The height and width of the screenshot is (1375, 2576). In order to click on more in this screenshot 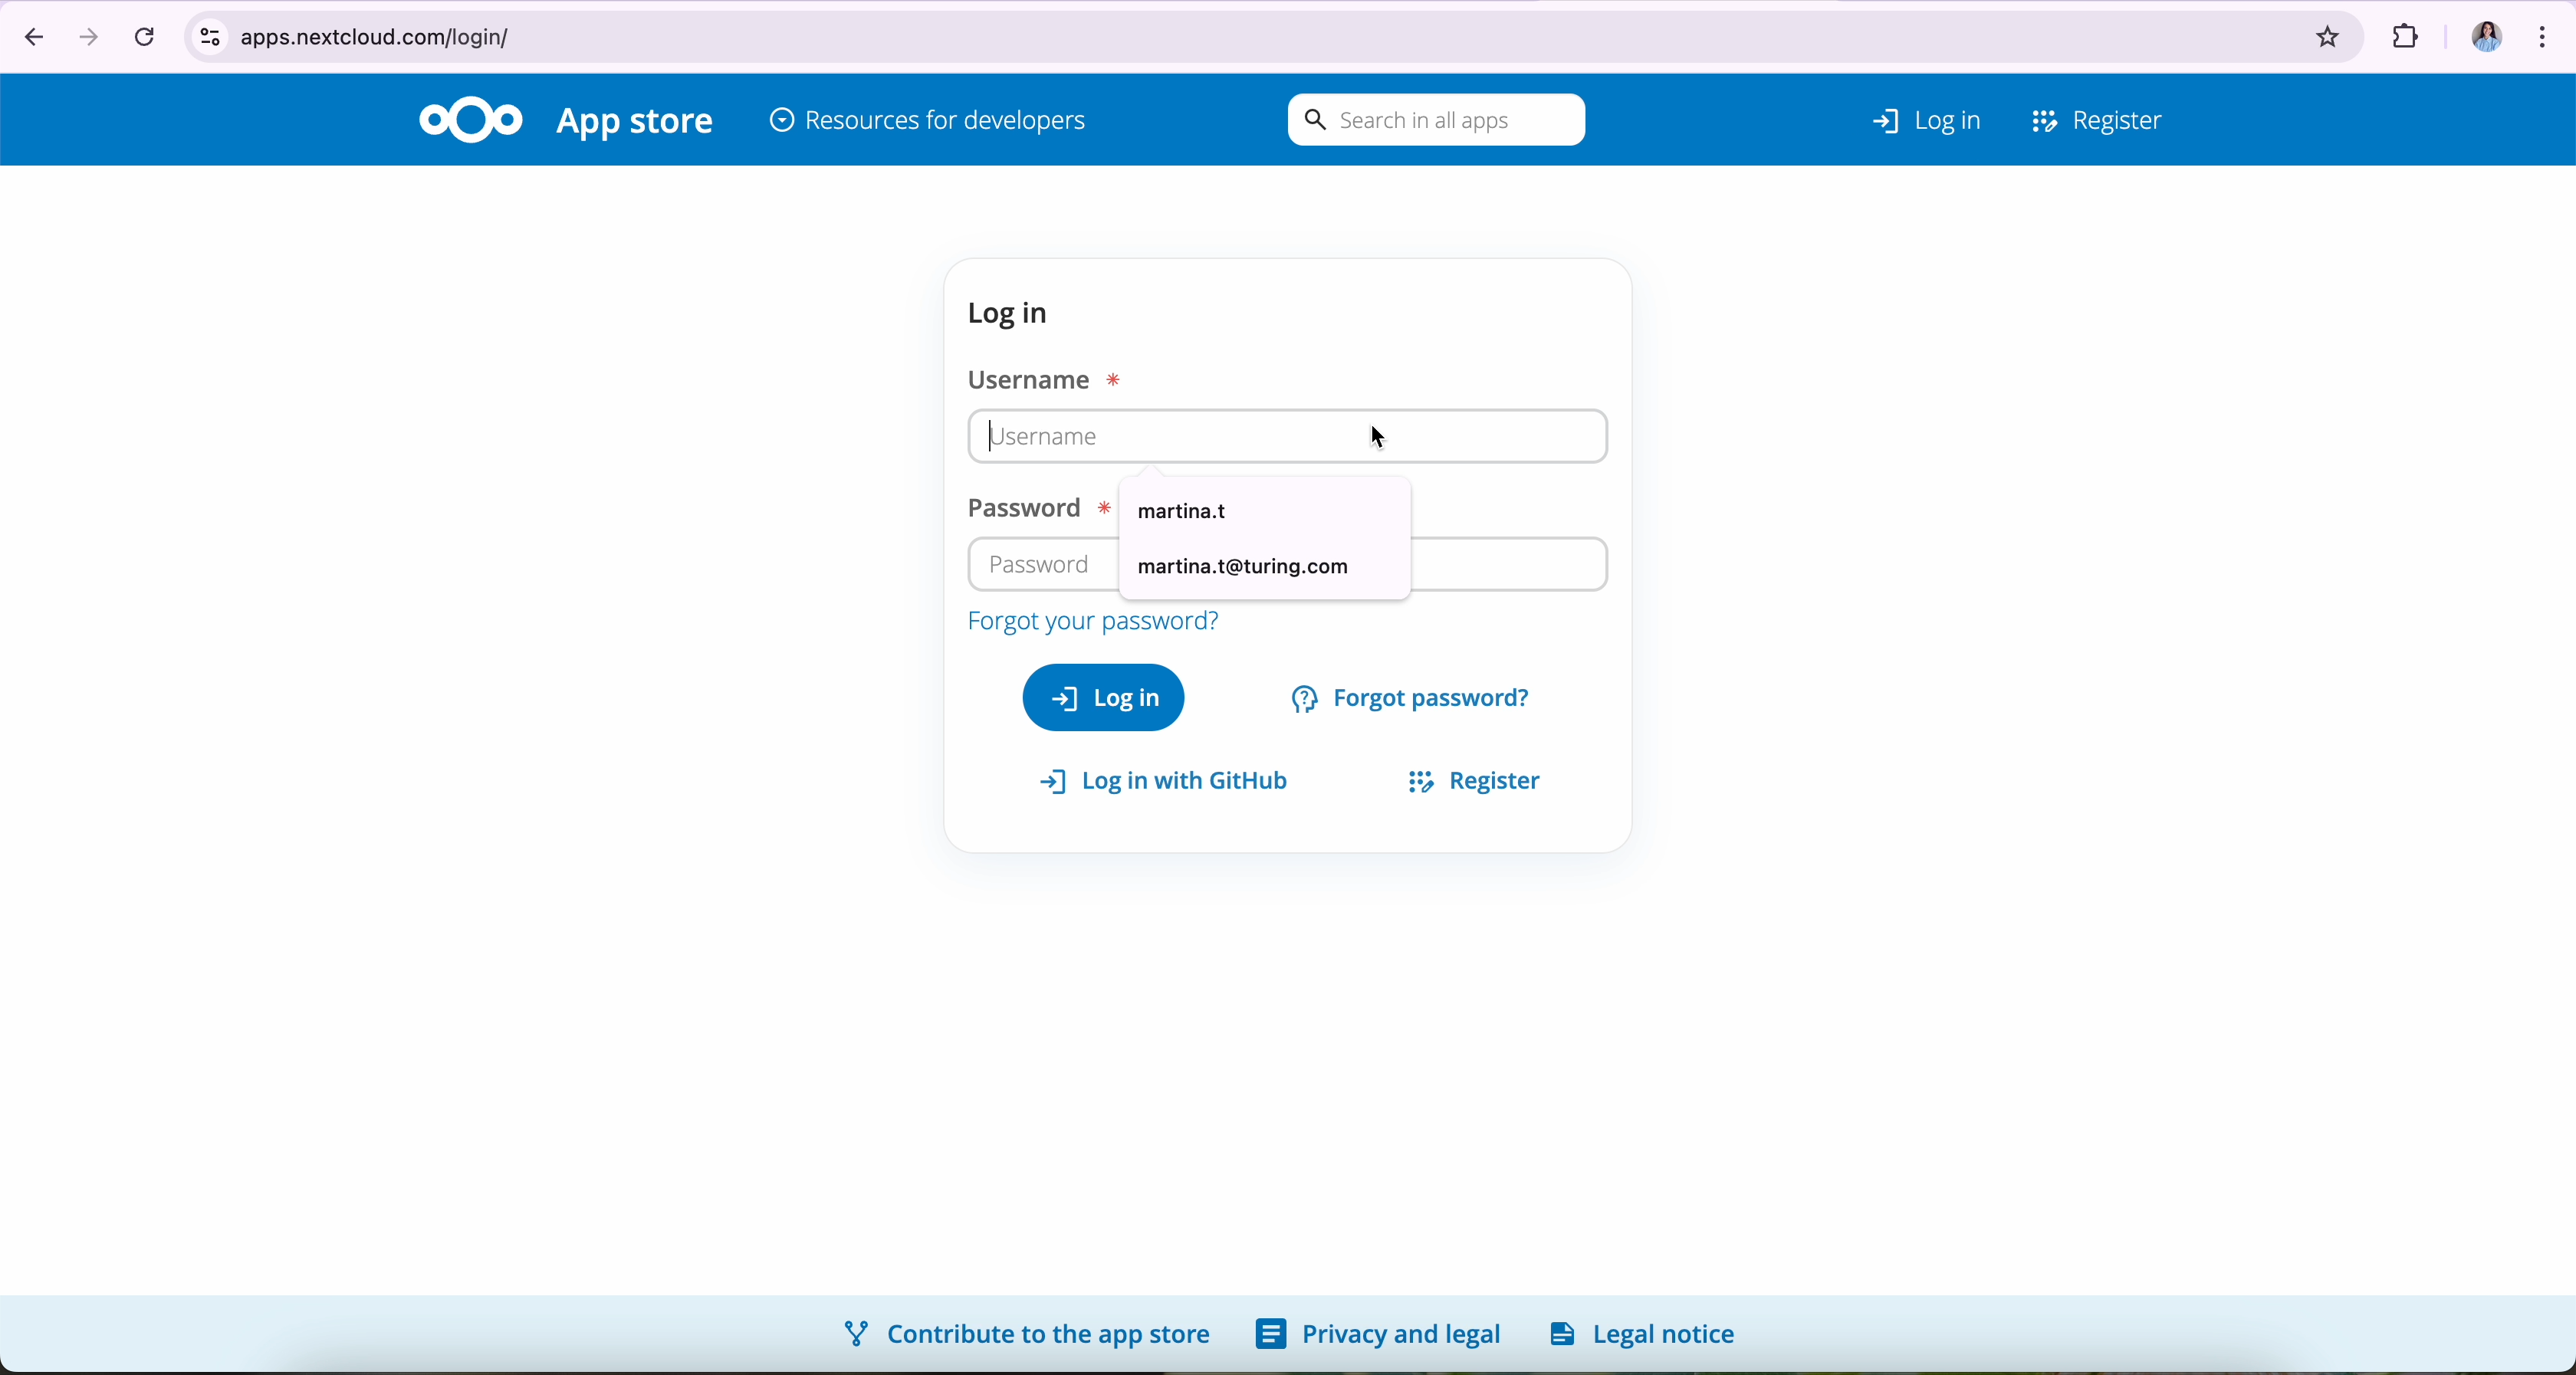, I will do `click(2547, 31)`.